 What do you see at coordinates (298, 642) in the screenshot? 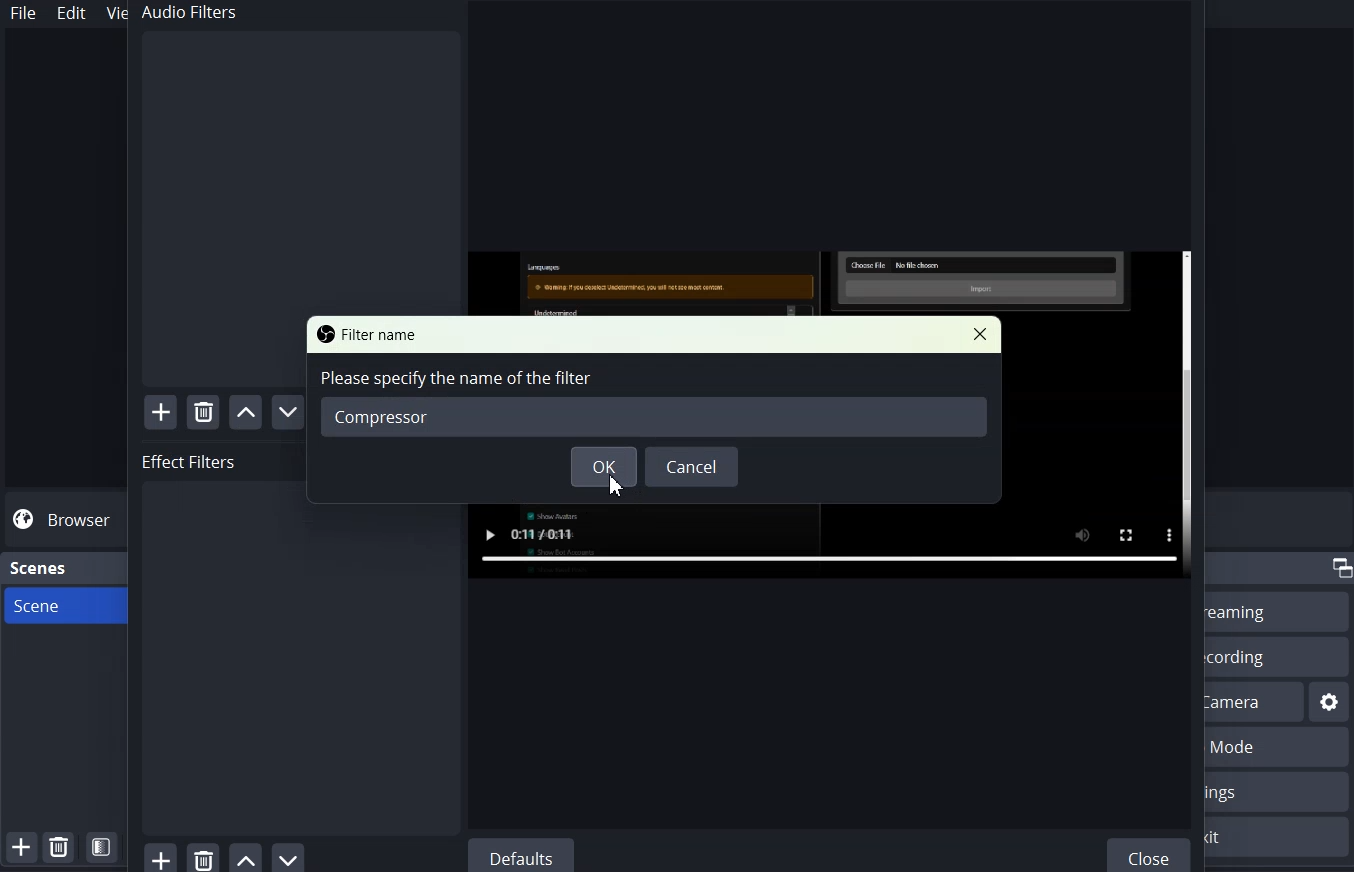
I see `Effect Filters` at bounding box center [298, 642].